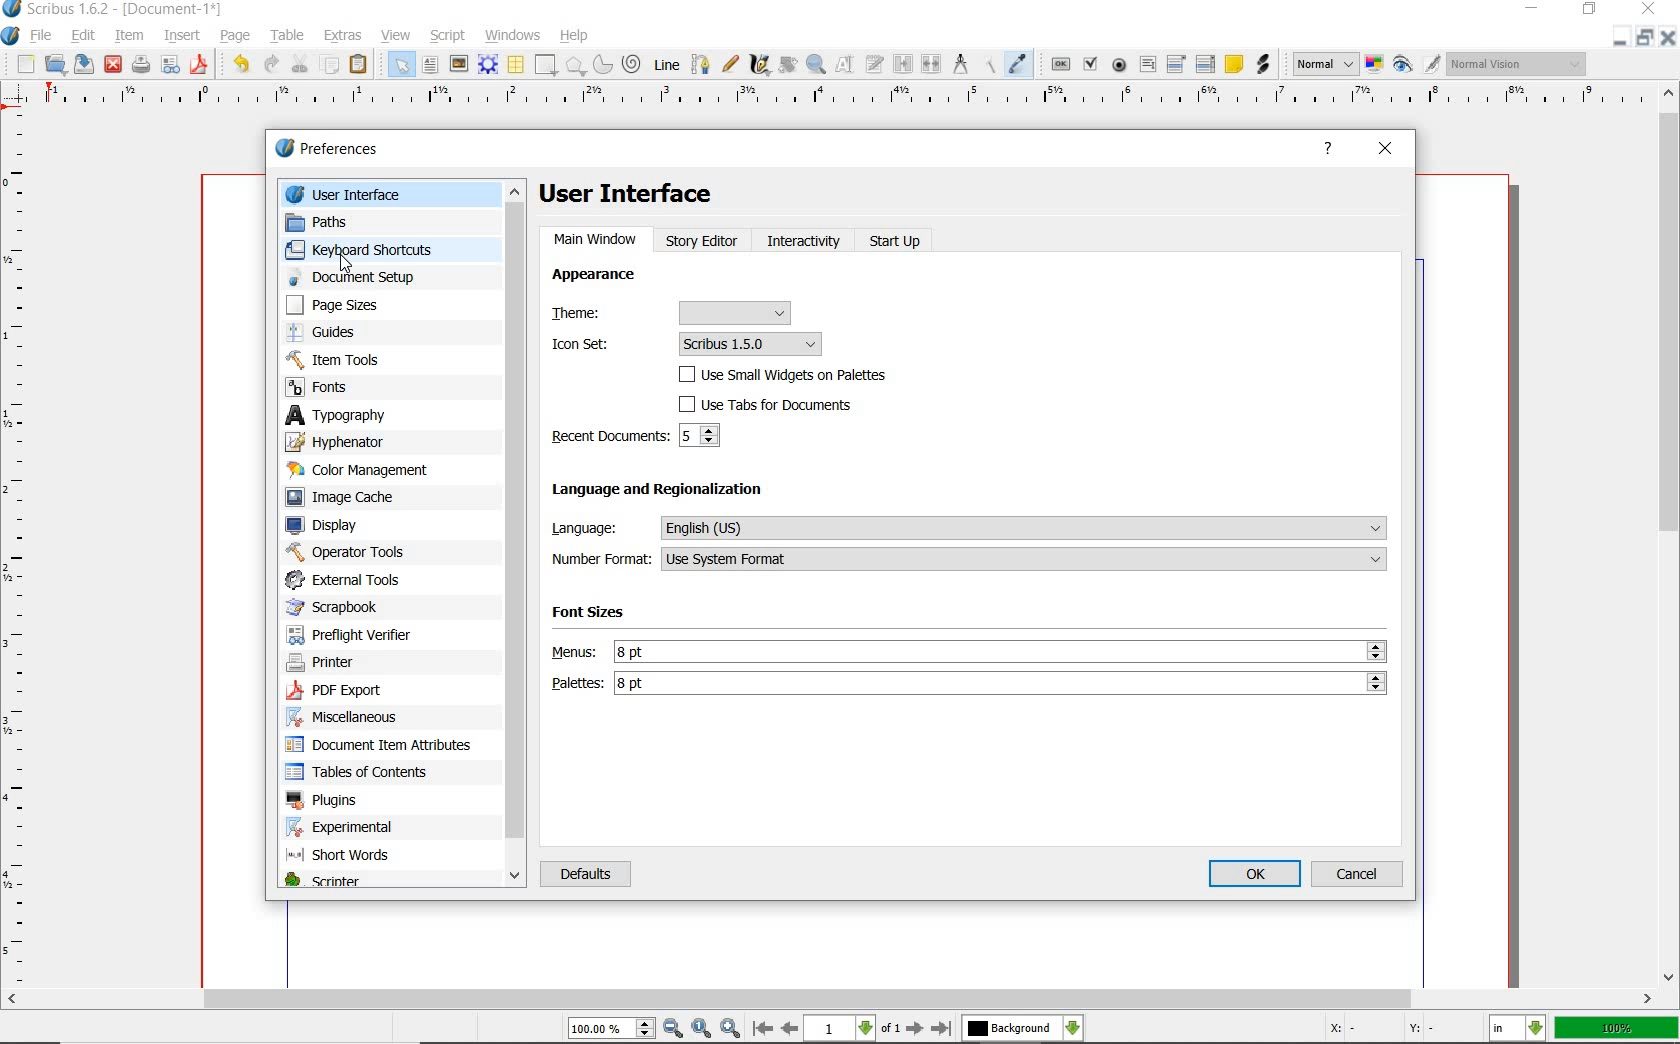 The width and height of the screenshot is (1680, 1044). Describe the element at coordinates (347, 305) in the screenshot. I see `page sizes` at that location.